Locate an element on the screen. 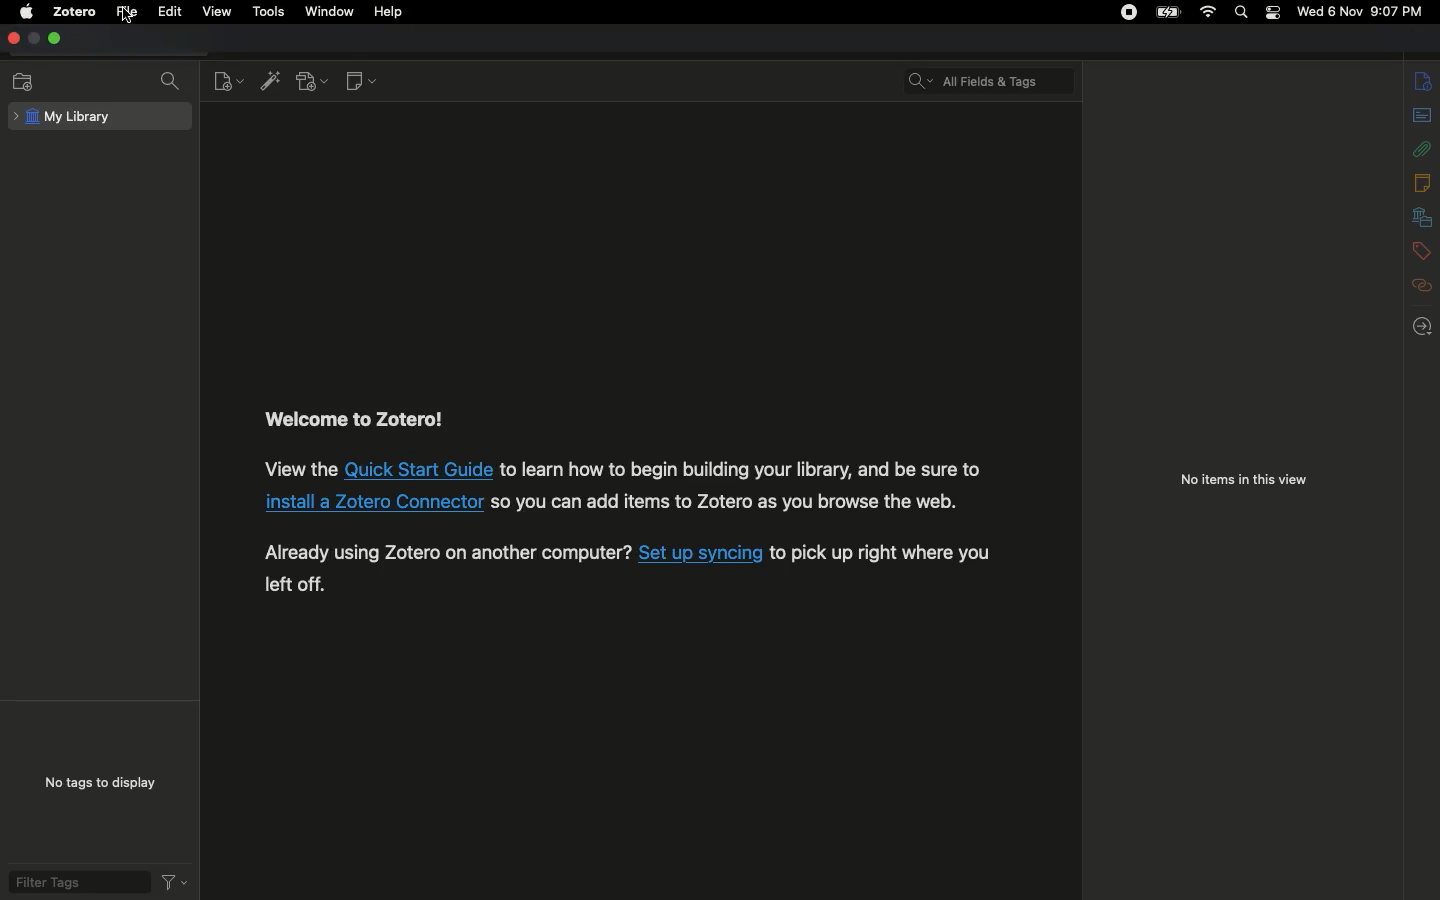 The width and height of the screenshot is (1440, 900). All files and tags is located at coordinates (994, 76).